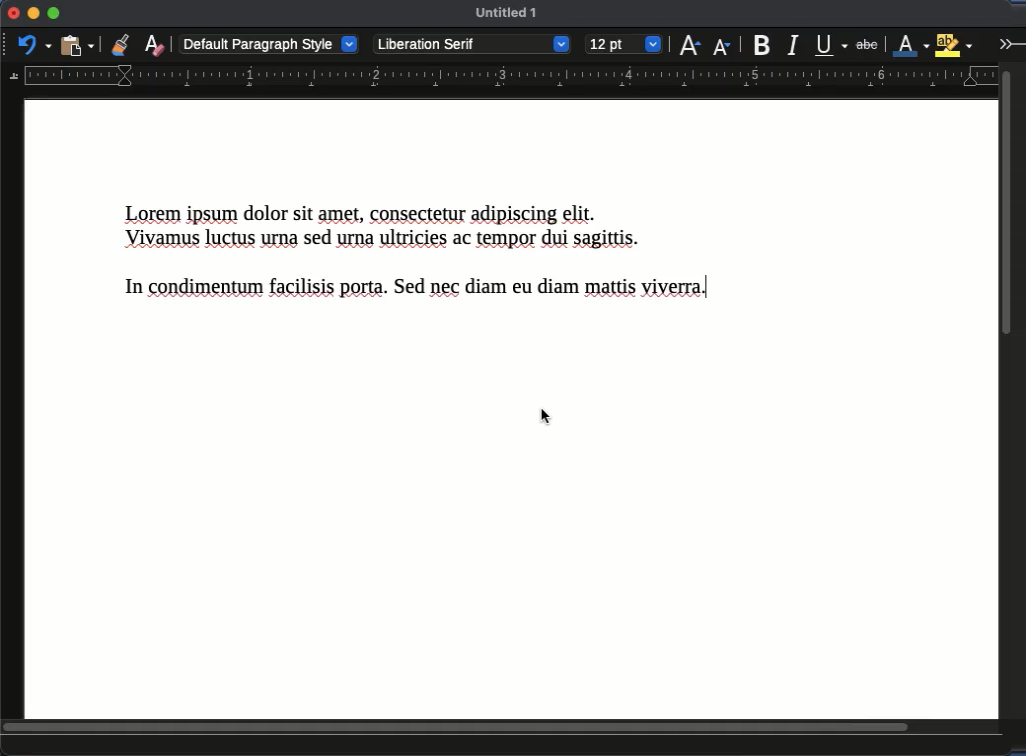  I want to click on undo, so click(35, 44).